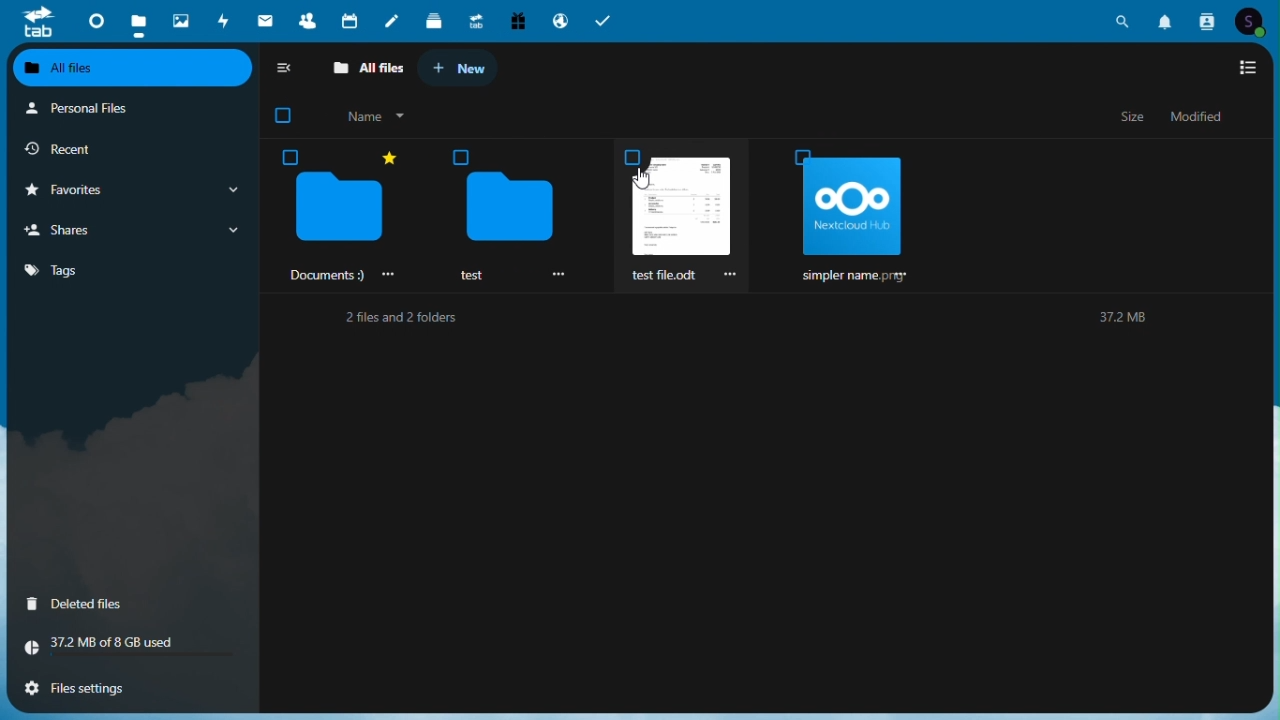  Describe the element at coordinates (122, 651) in the screenshot. I see `Storage` at that location.